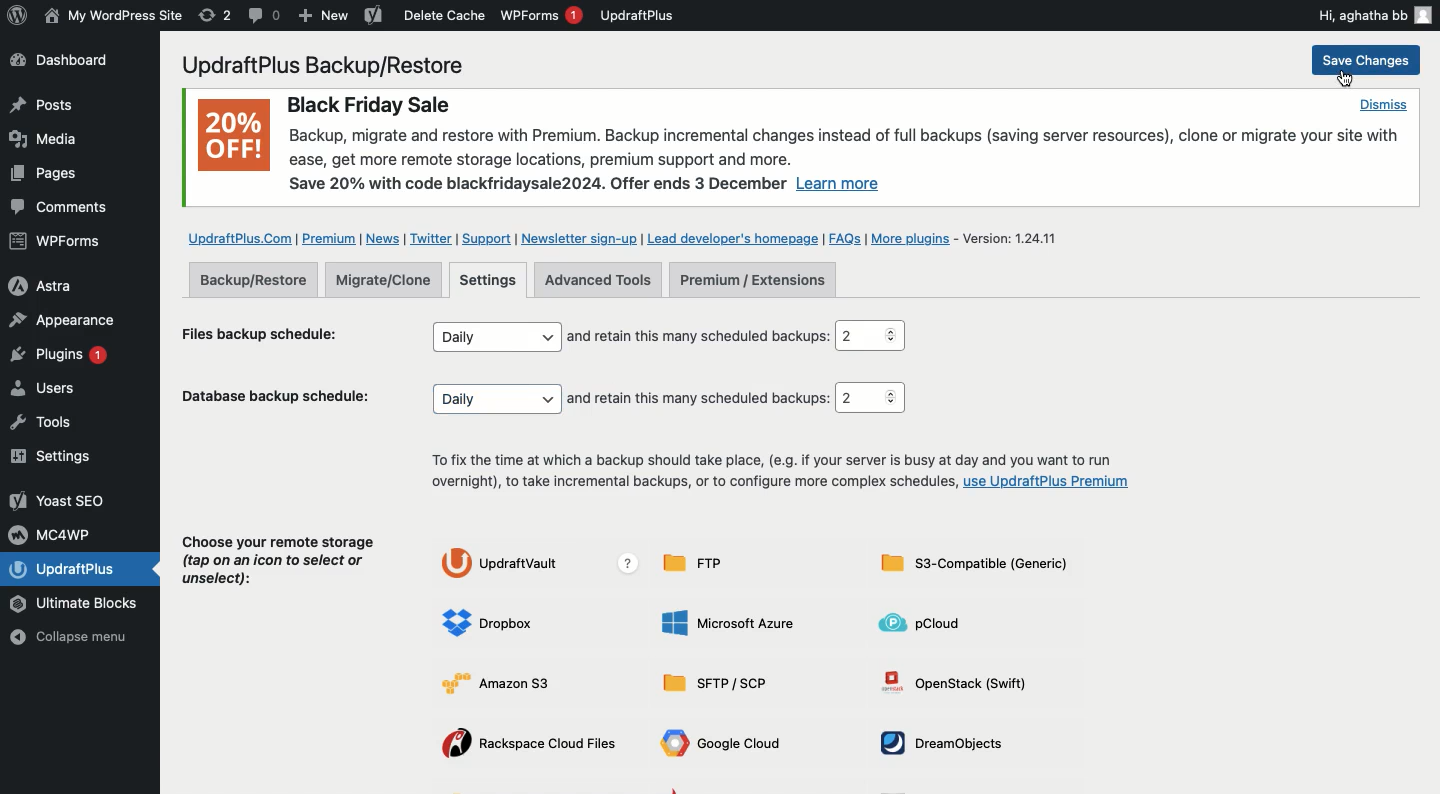  Describe the element at coordinates (698, 336) in the screenshot. I see `and retain this many scheduled backups` at that location.